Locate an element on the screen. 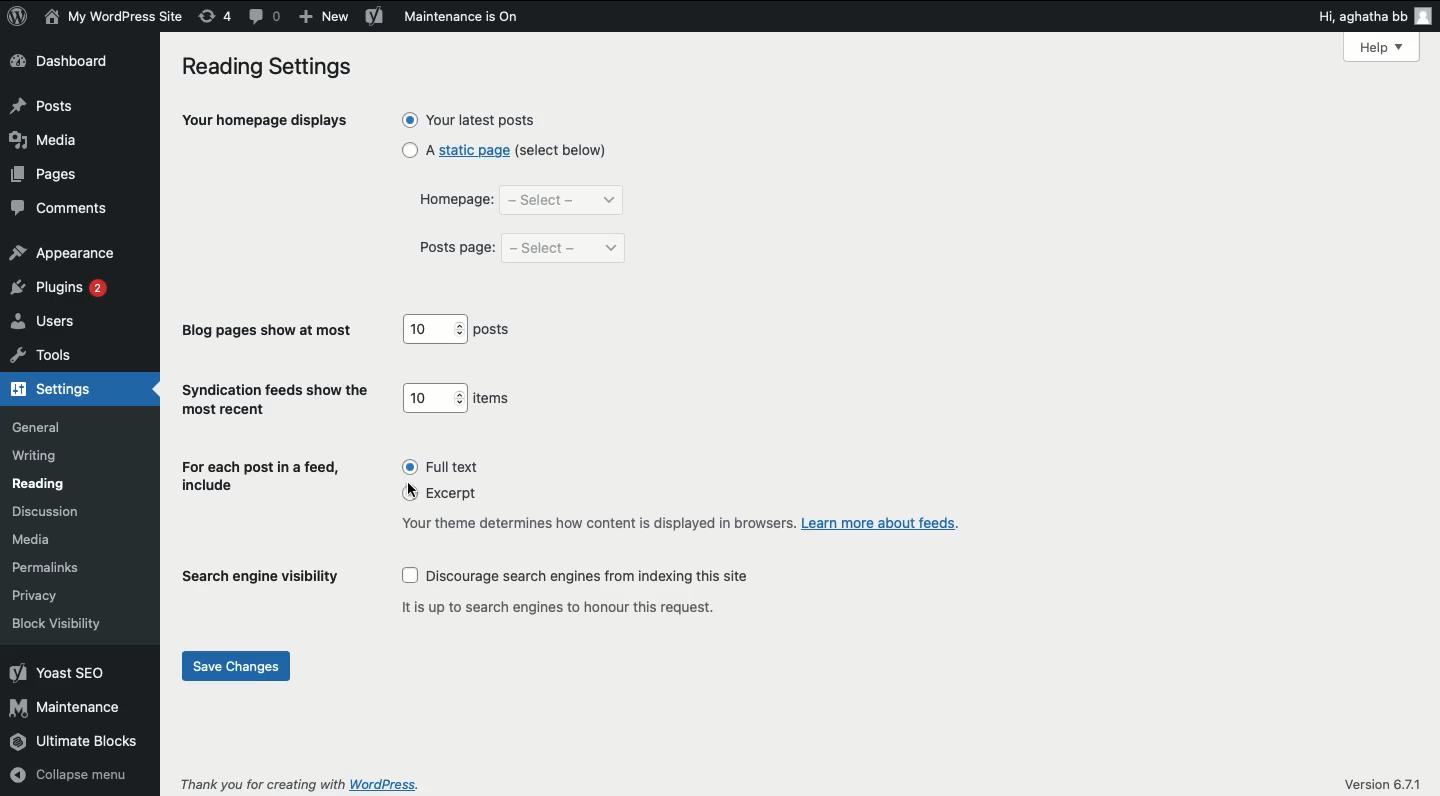 The width and height of the screenshot is (1440, 796). items is located at coordinates (494, 399).